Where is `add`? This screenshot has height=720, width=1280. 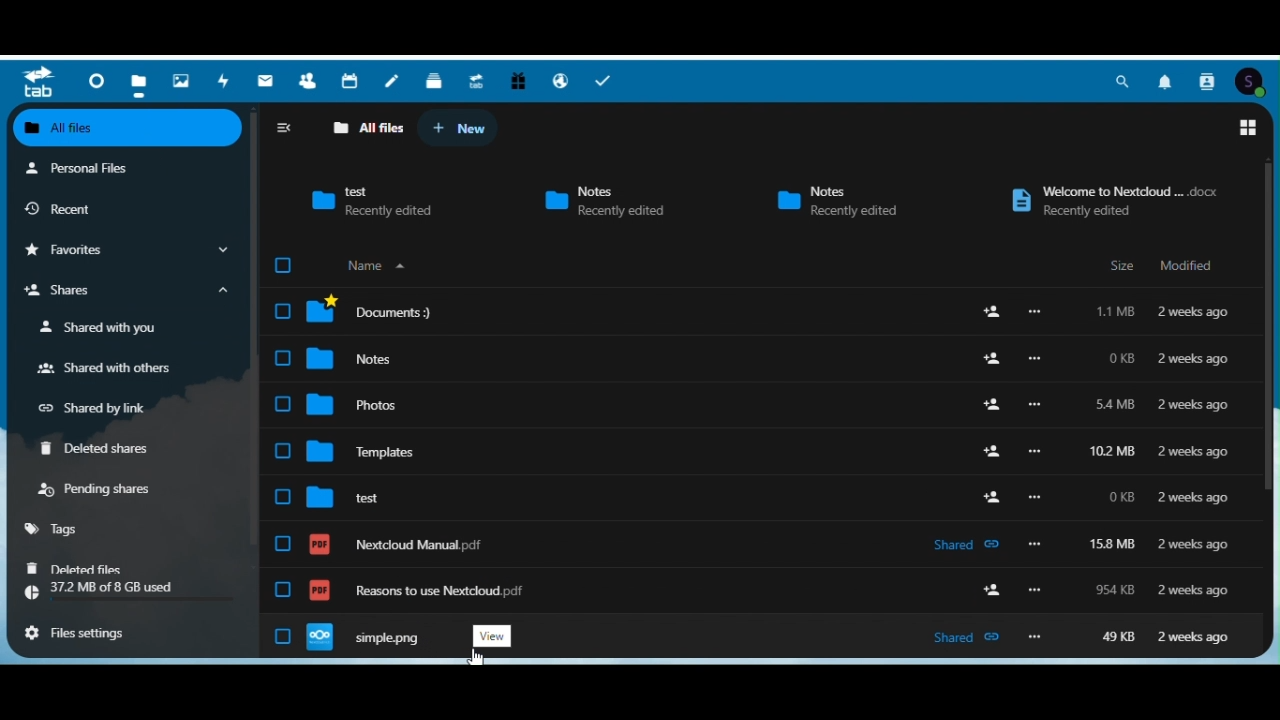
add is located at coordinates (992, 589).